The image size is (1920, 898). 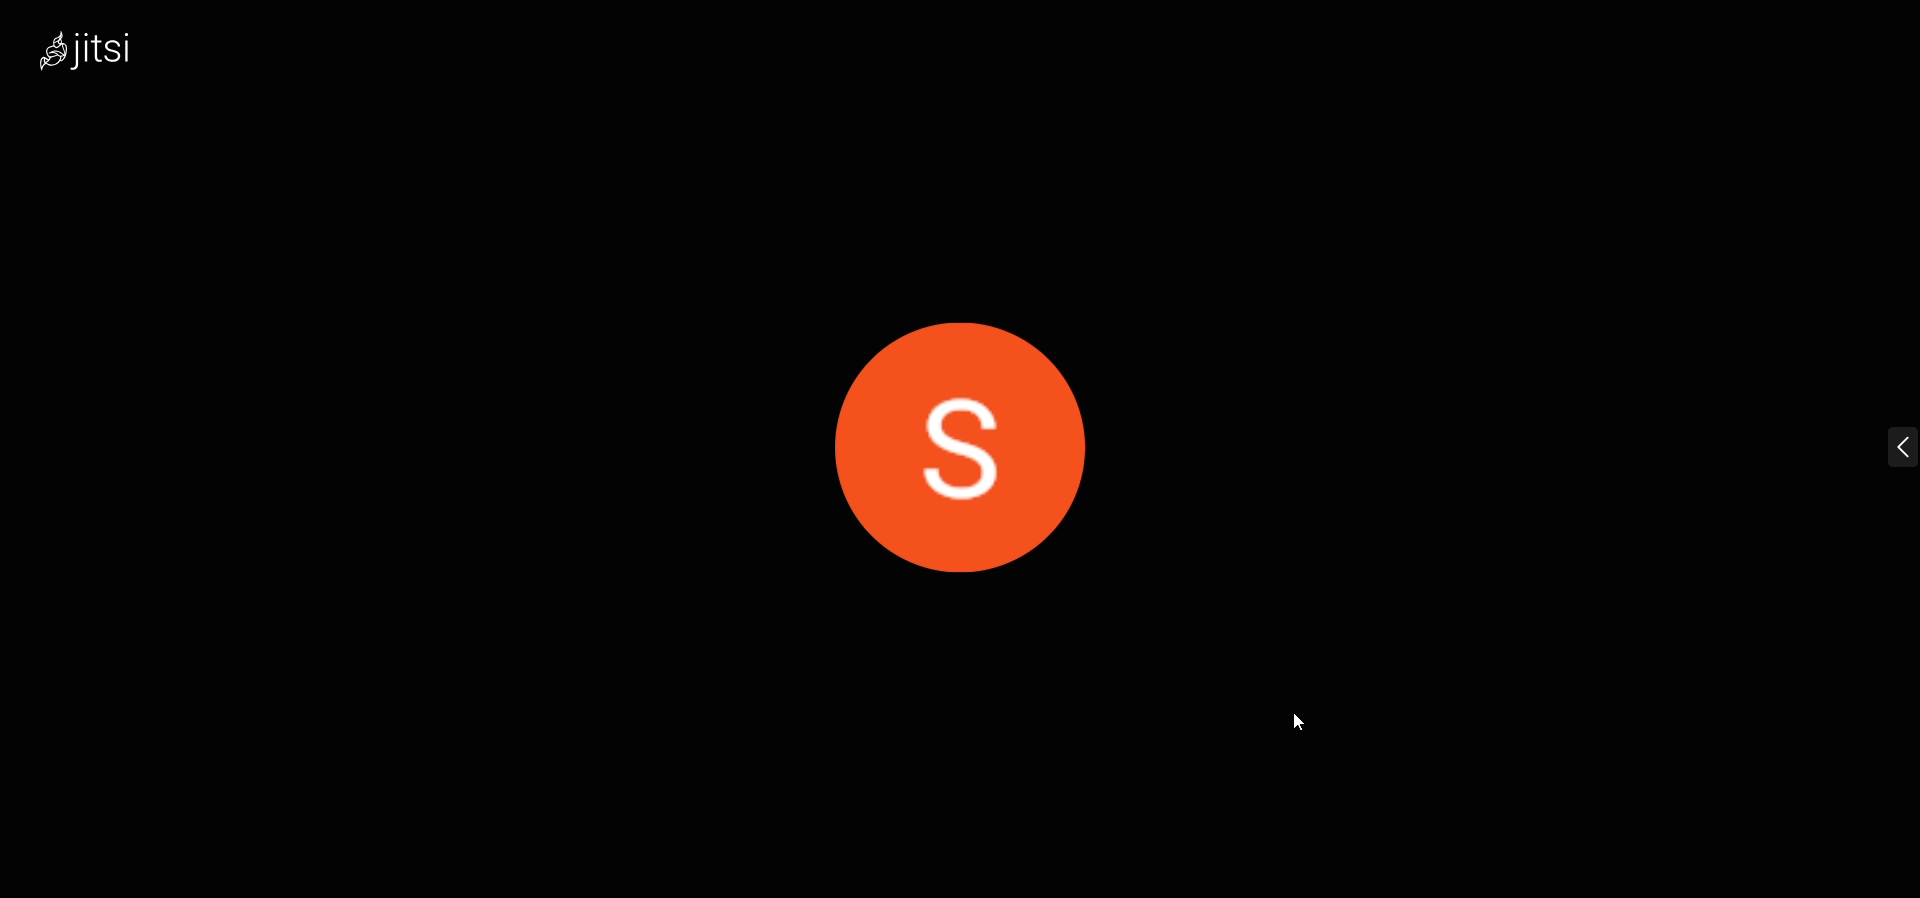 I want to click on display picture, so click(x=969, y=435).